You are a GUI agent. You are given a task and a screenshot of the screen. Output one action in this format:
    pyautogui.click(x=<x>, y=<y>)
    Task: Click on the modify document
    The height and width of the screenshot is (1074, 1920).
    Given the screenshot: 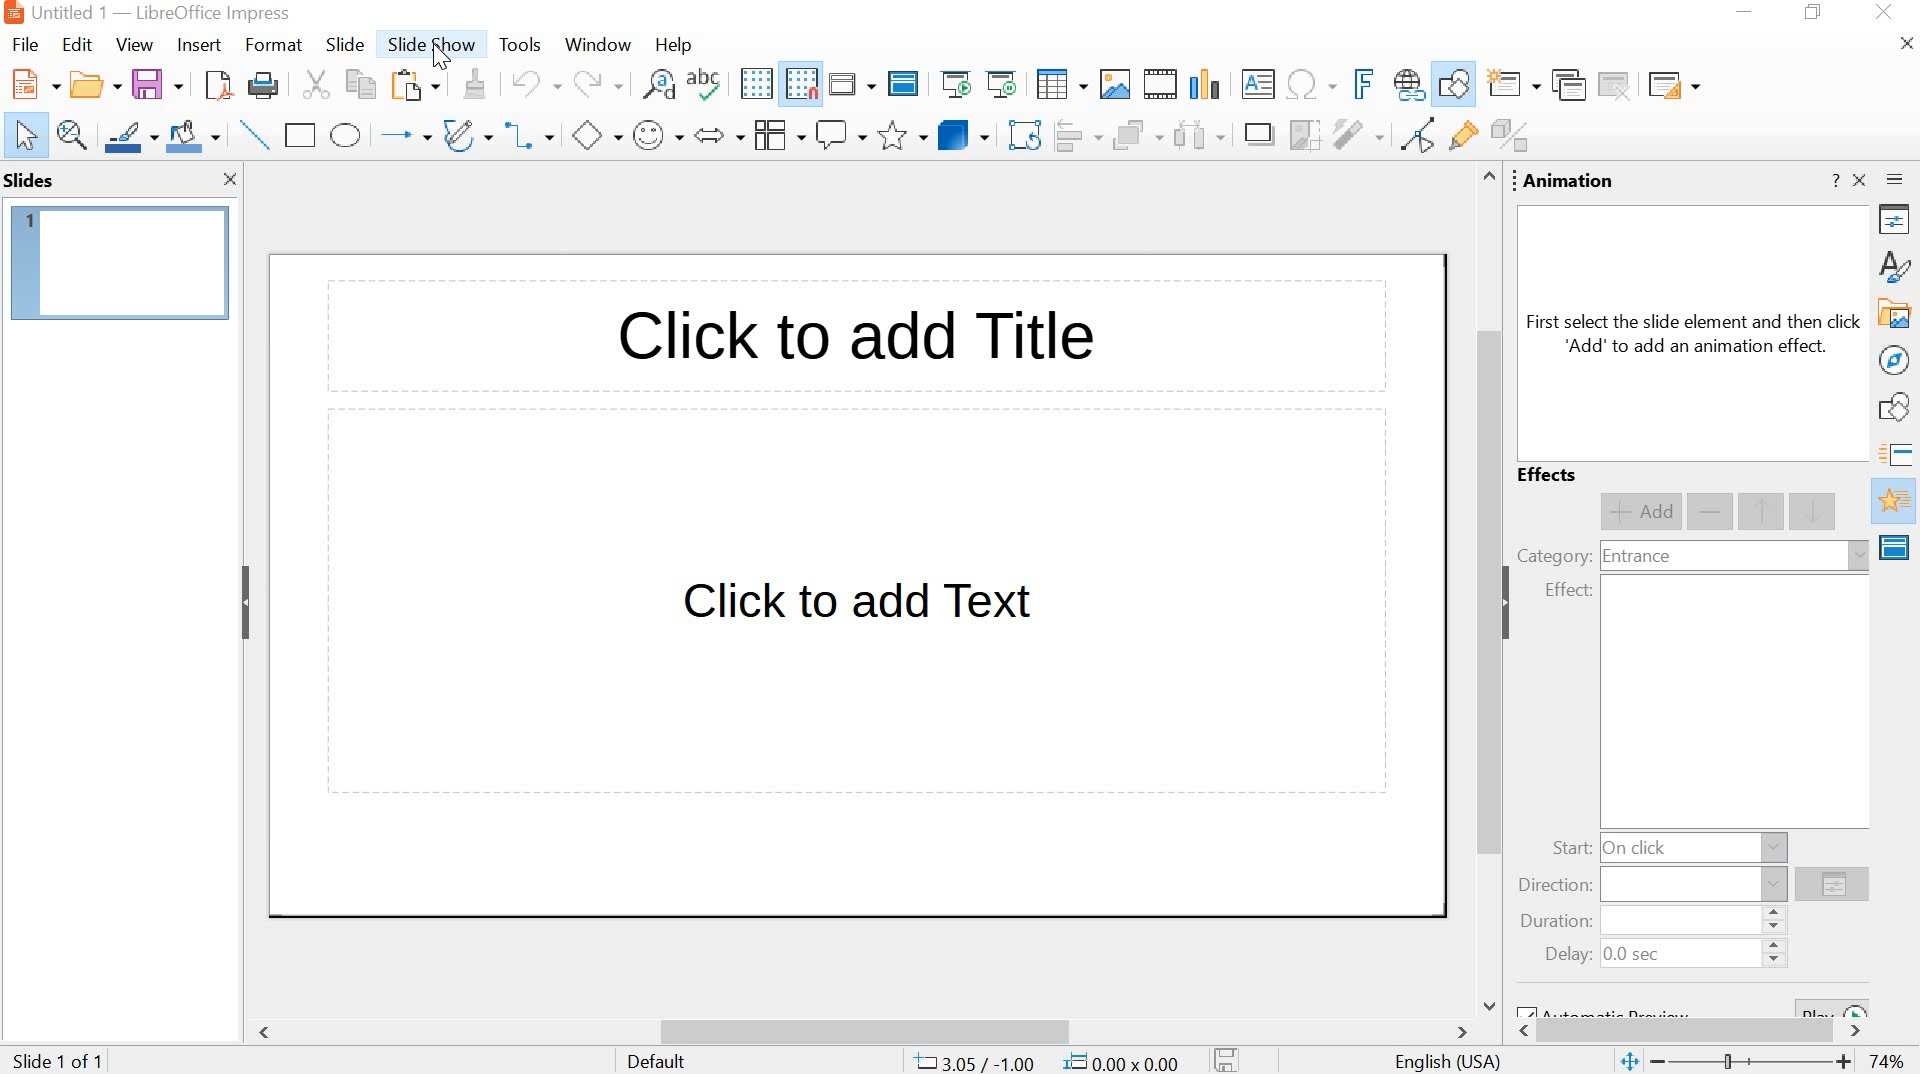 What is the action you would take?
    pyautogui.click(x=1227, y=1059)
    